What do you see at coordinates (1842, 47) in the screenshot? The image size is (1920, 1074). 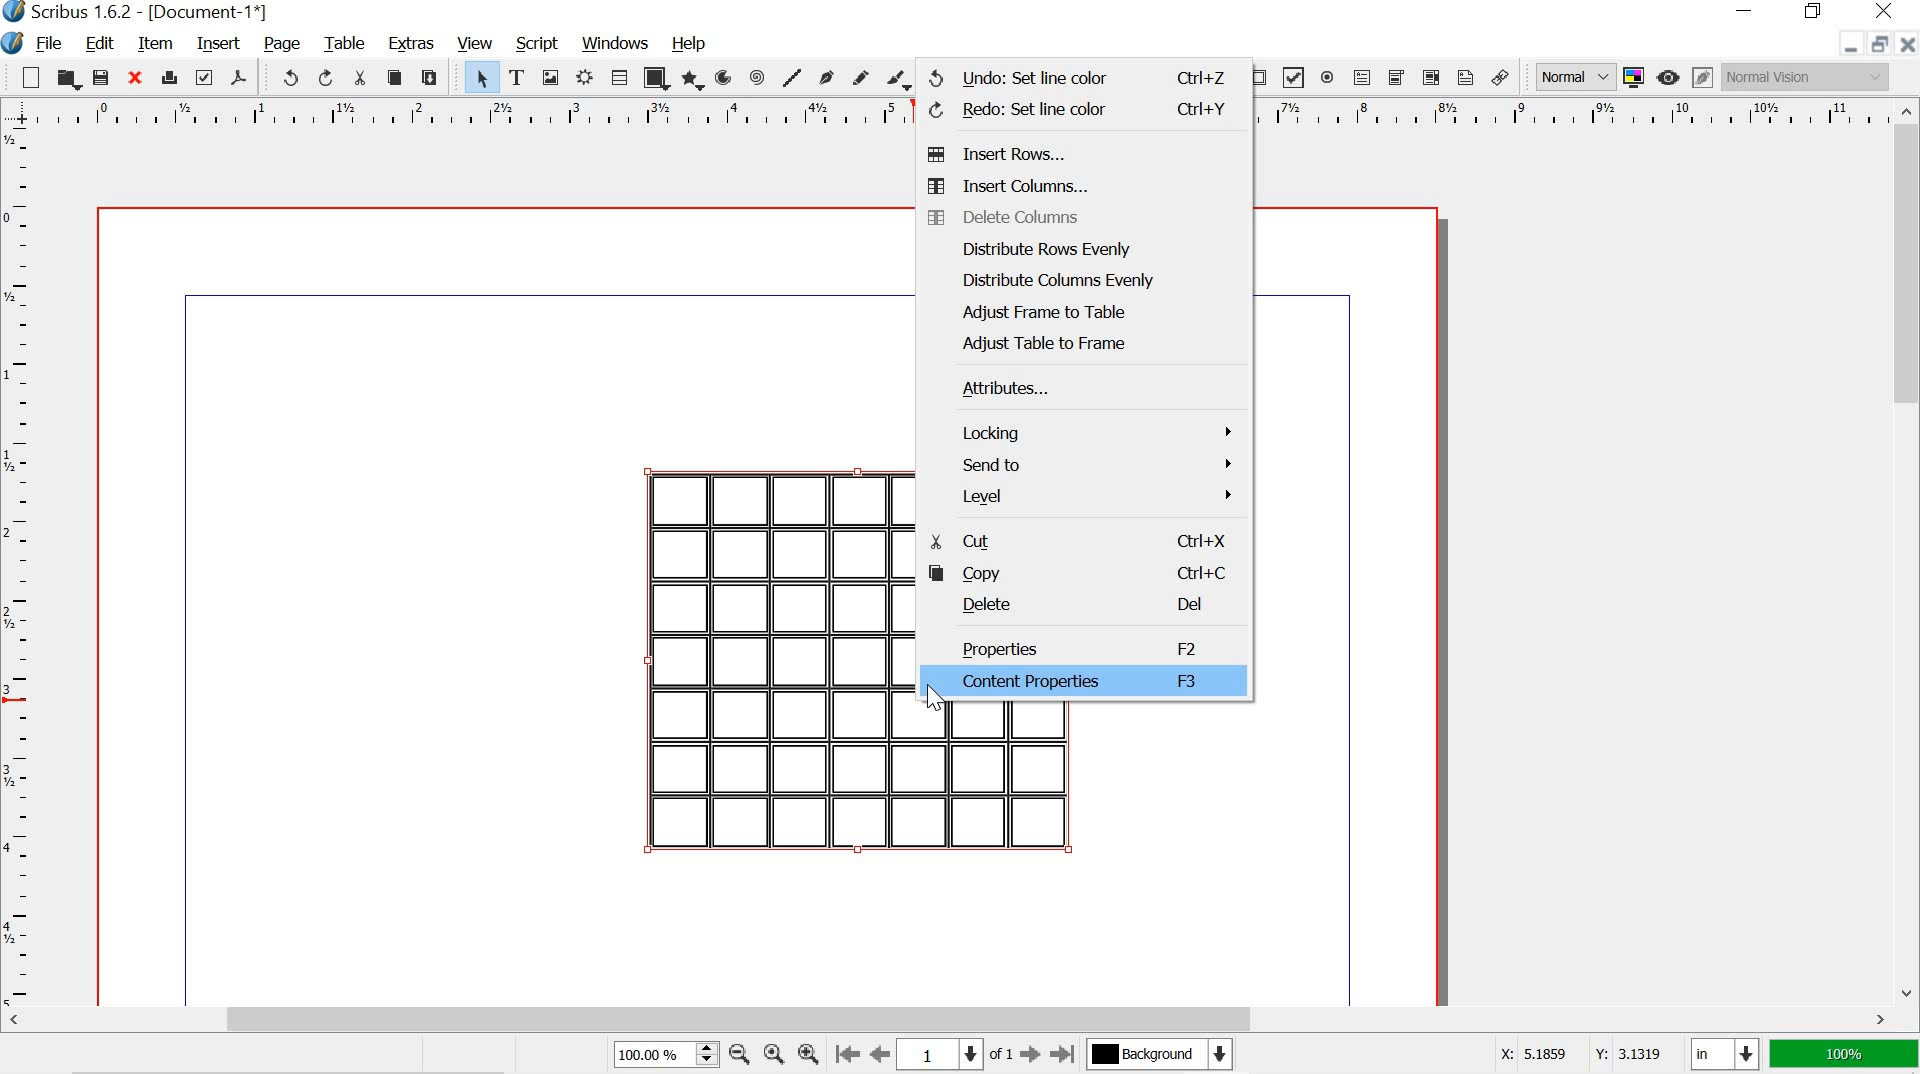 I see `minimize` at bounding box center [1842, 47].